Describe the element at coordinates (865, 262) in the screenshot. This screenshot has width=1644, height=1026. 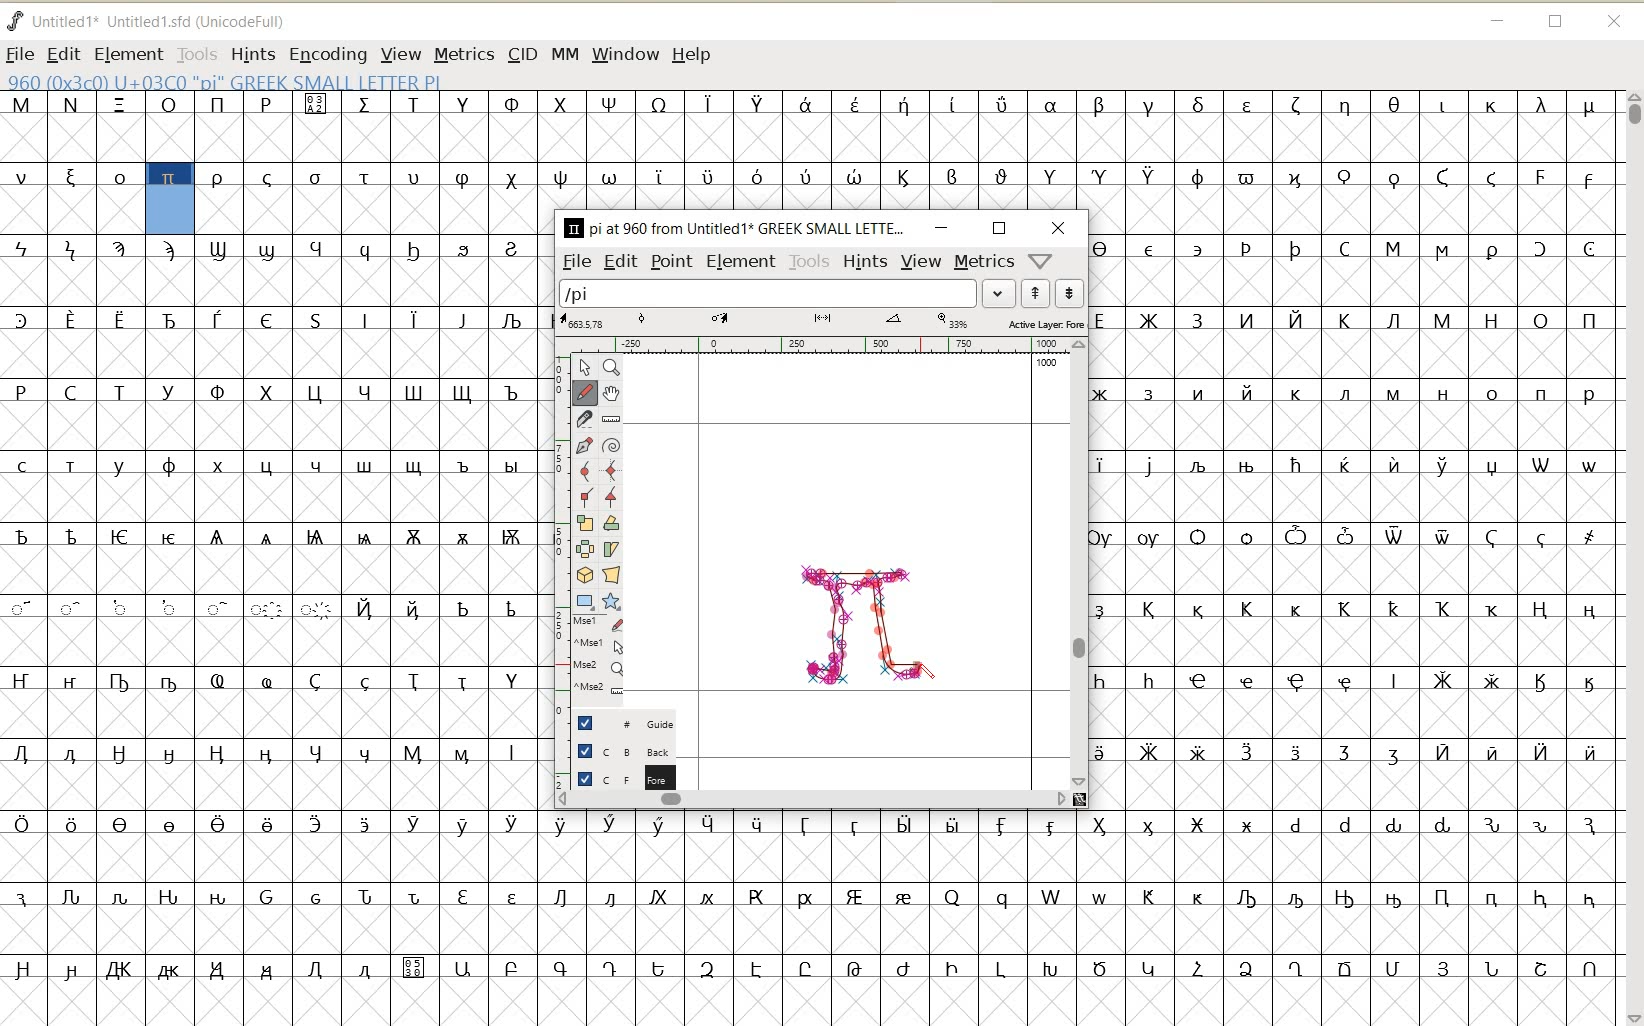
I see `HINTS` at that location.